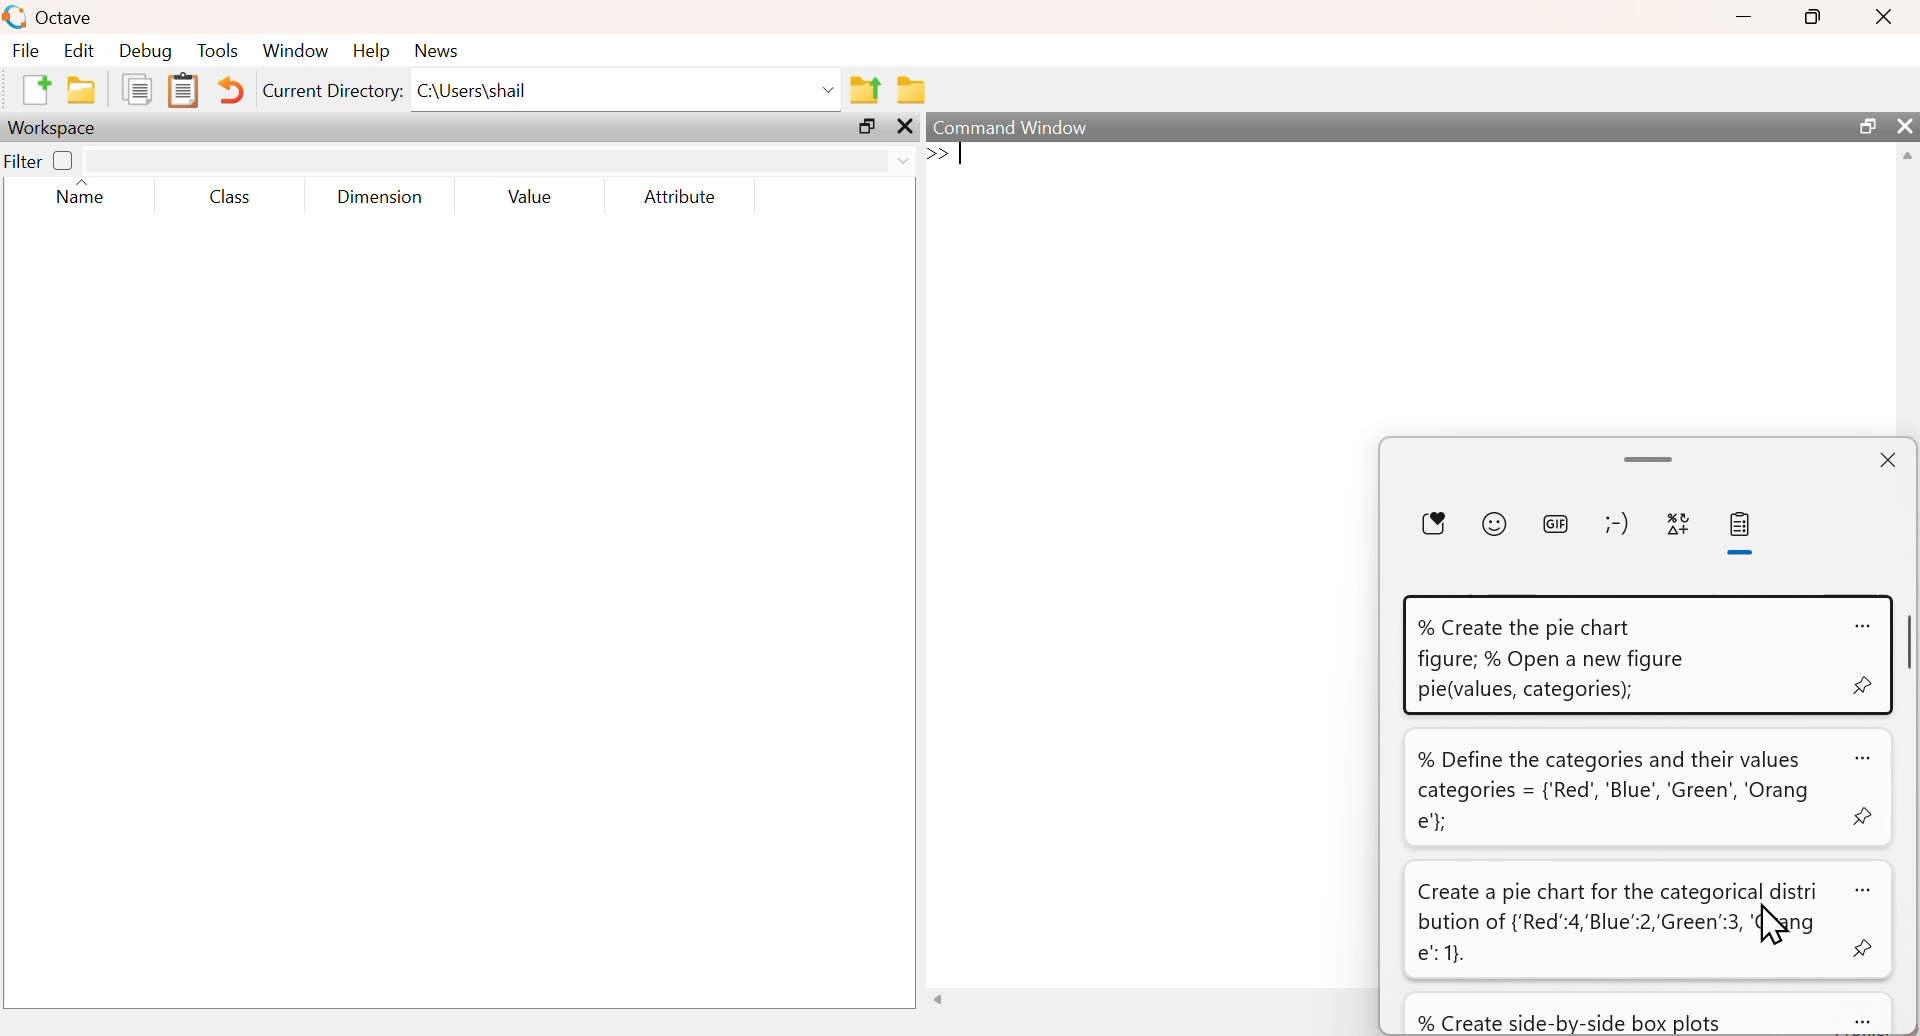  Describe the element at coordinates (437, 51) in the screenshot. I see `News` at that location.